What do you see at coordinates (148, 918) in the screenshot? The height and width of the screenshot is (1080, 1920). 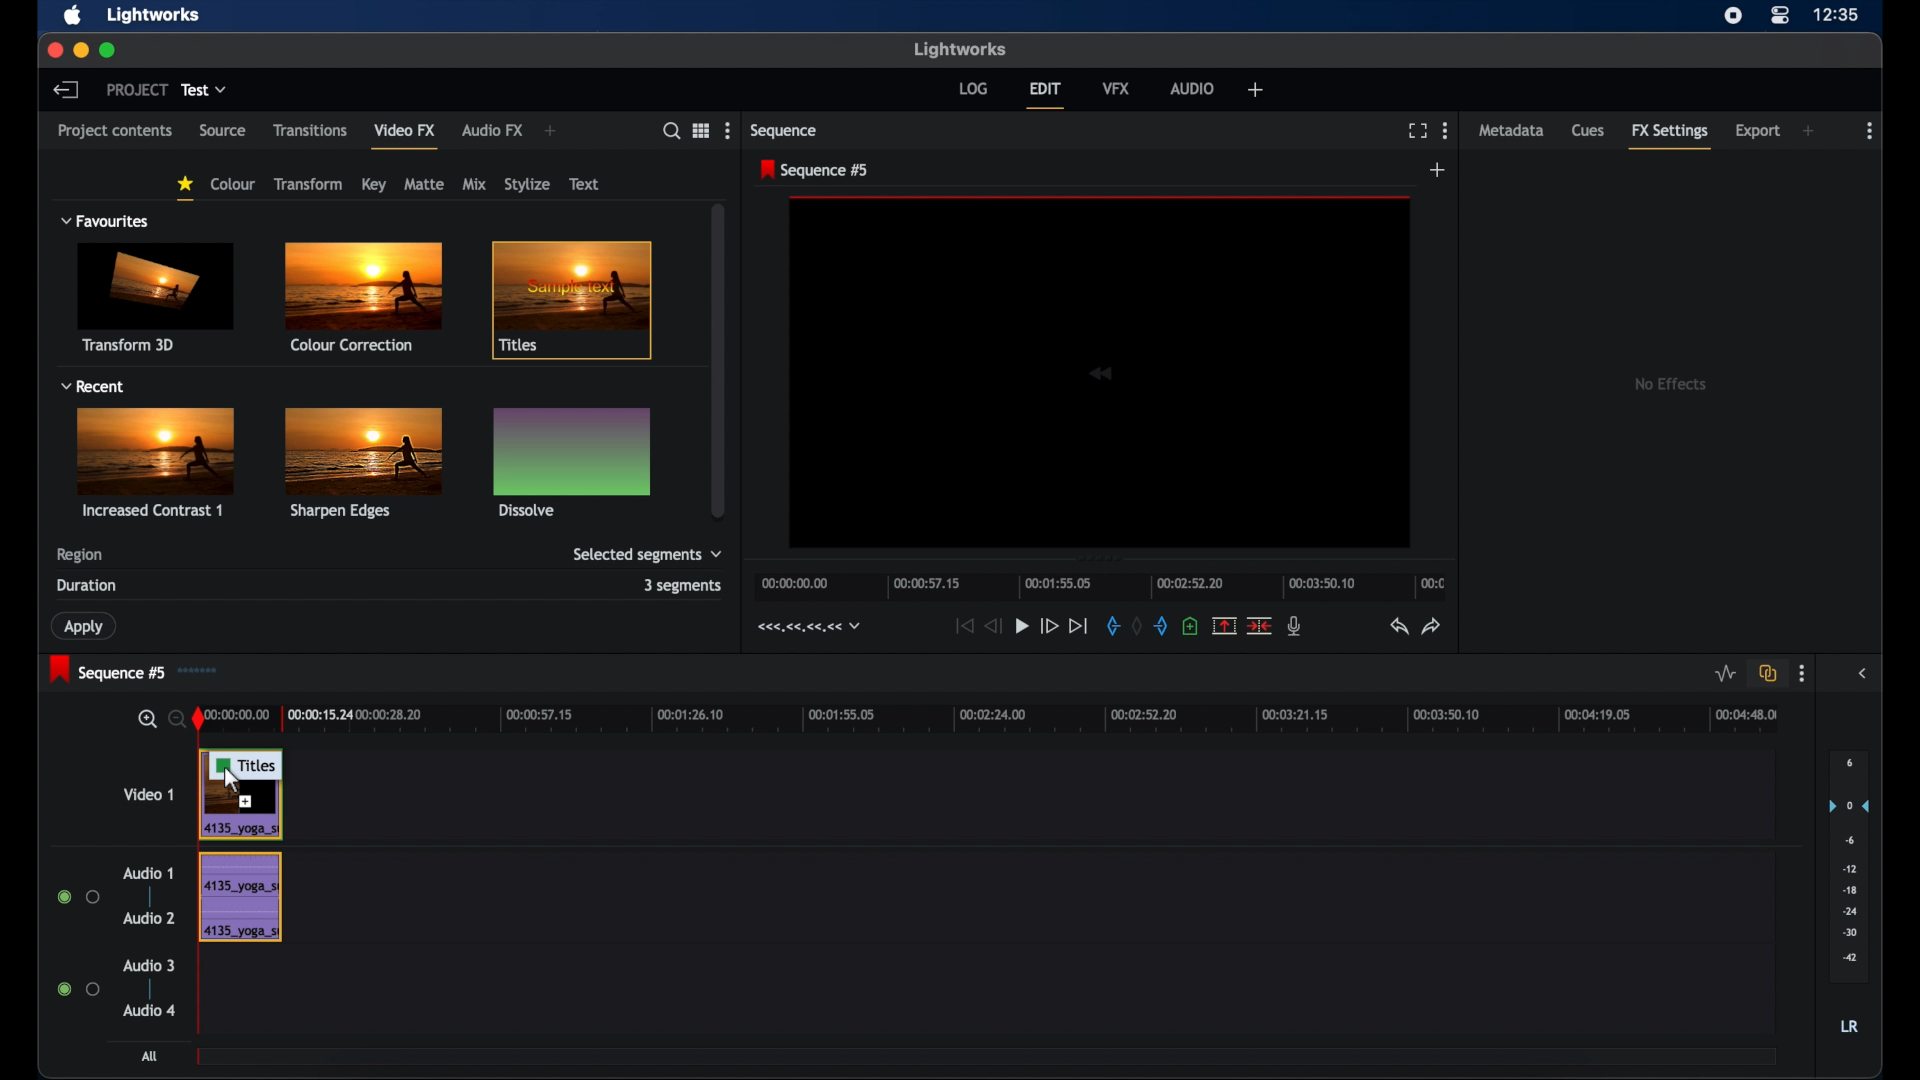 I see `audio 2` at bounding box center [148, 918].